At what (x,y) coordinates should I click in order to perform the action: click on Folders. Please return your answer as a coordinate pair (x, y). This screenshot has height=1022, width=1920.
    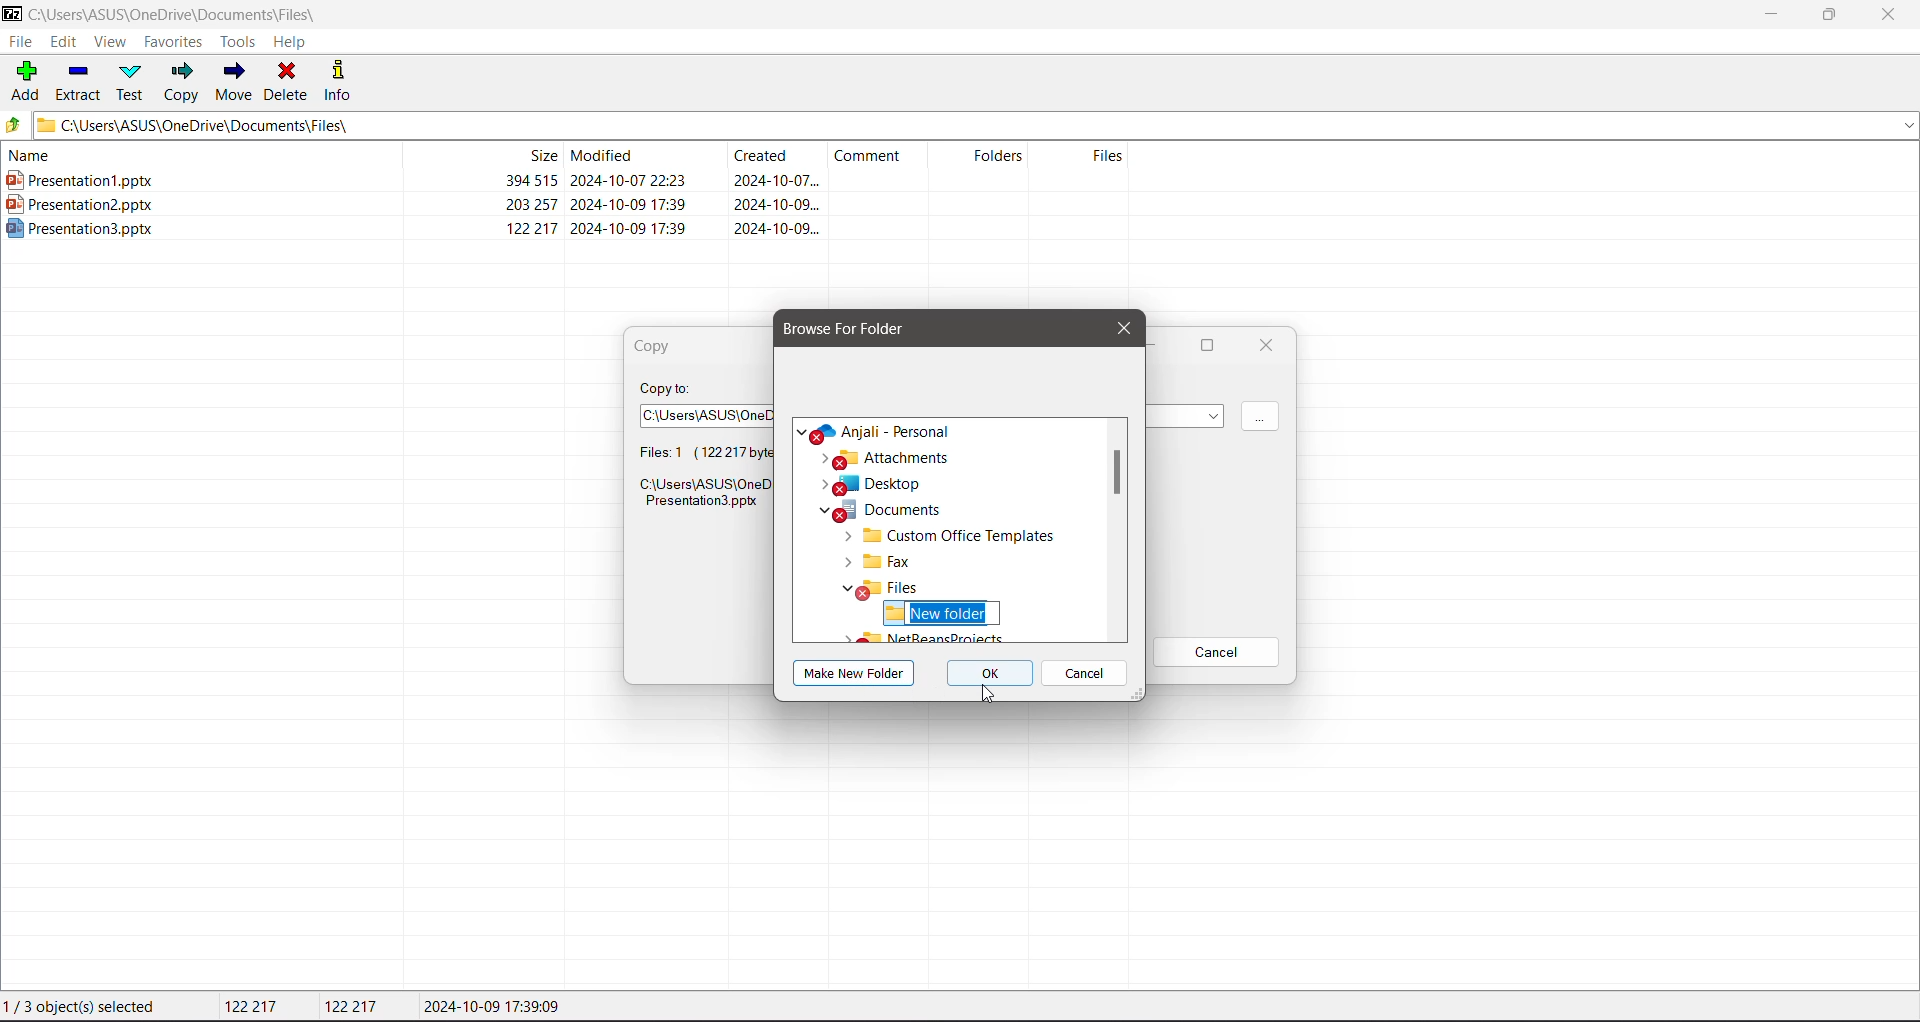
    Looking at the image, I should click on (987, 155).